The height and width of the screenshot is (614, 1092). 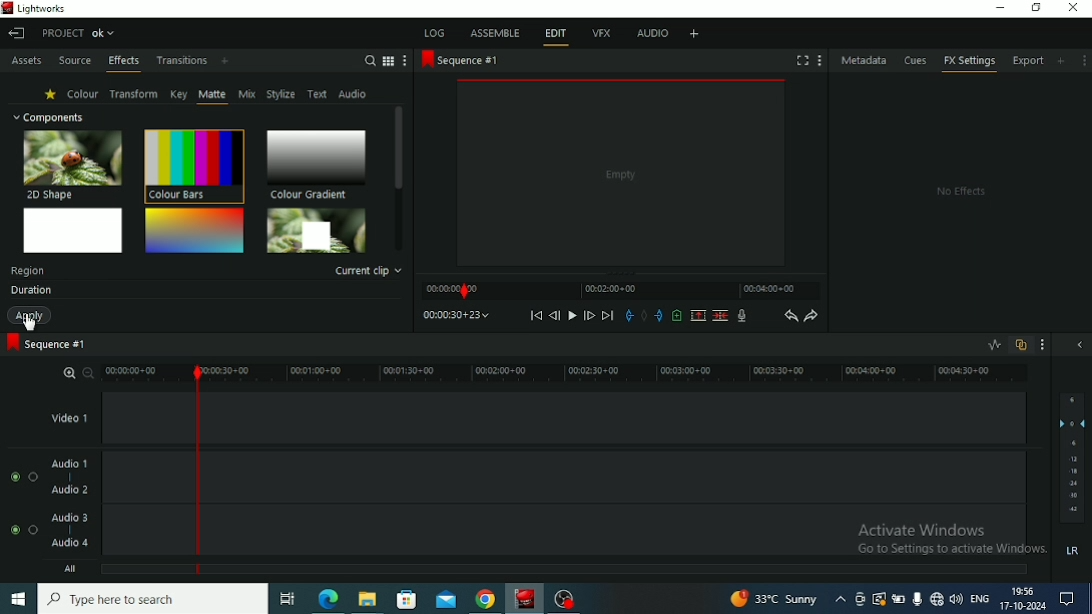 What do you see at coordinates (917, 61) in the screenshot?
I see `Cues` at bounding box center [917, 61].